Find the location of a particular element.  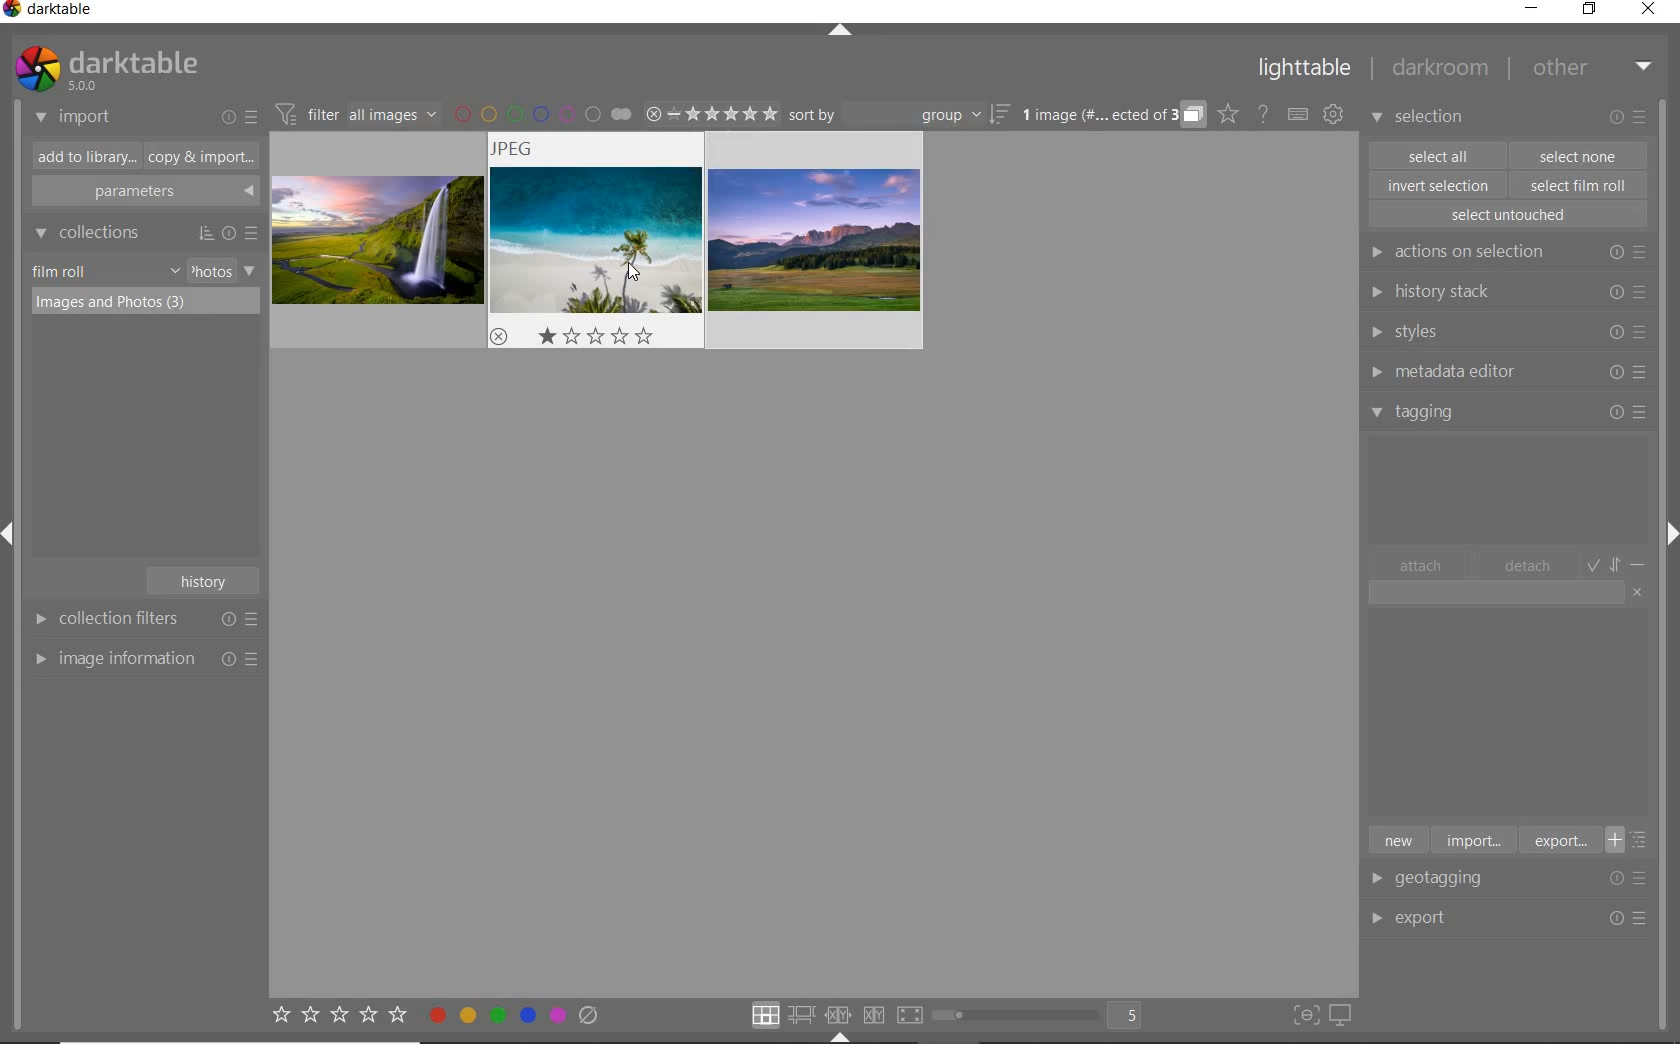

click to change the type of overlay shown on thumbnails is located at coordinates (1229, 114).